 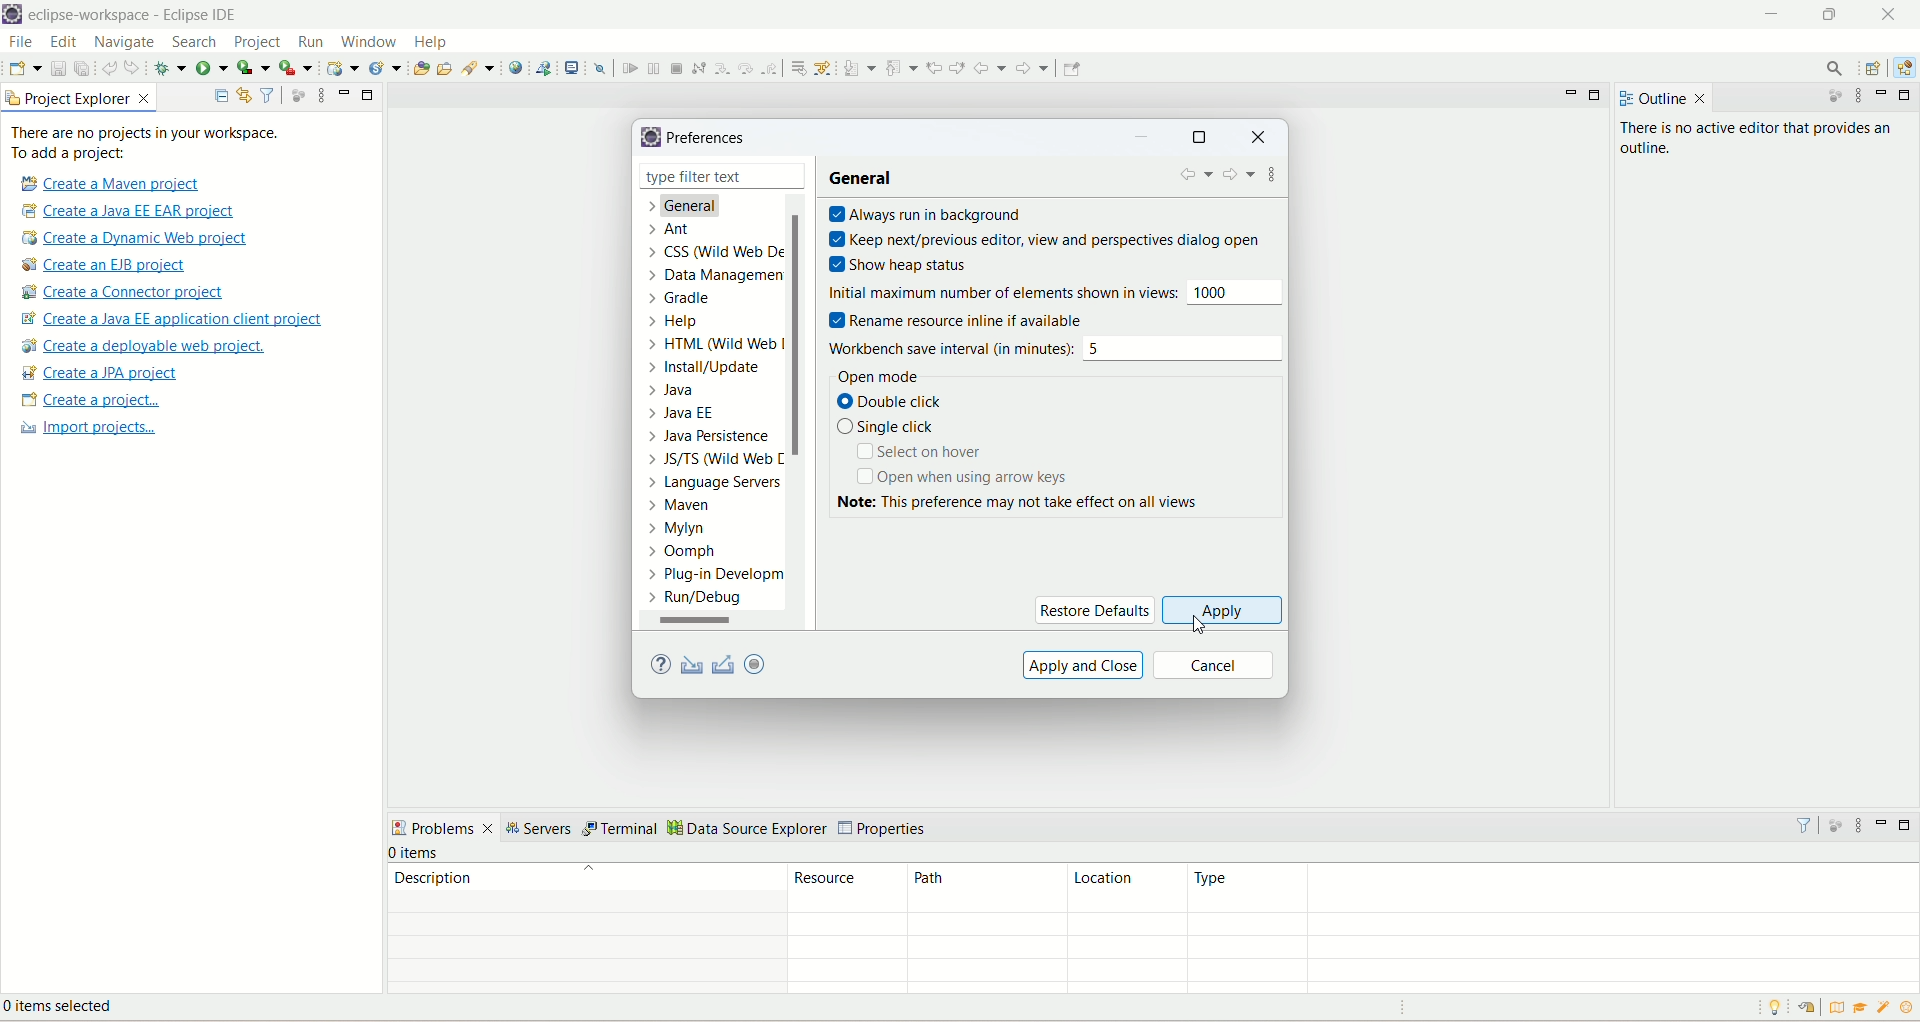 What do you see at coordinates (24, 68) in the screenshot?
I see `new` at bounding box center [24, 68].